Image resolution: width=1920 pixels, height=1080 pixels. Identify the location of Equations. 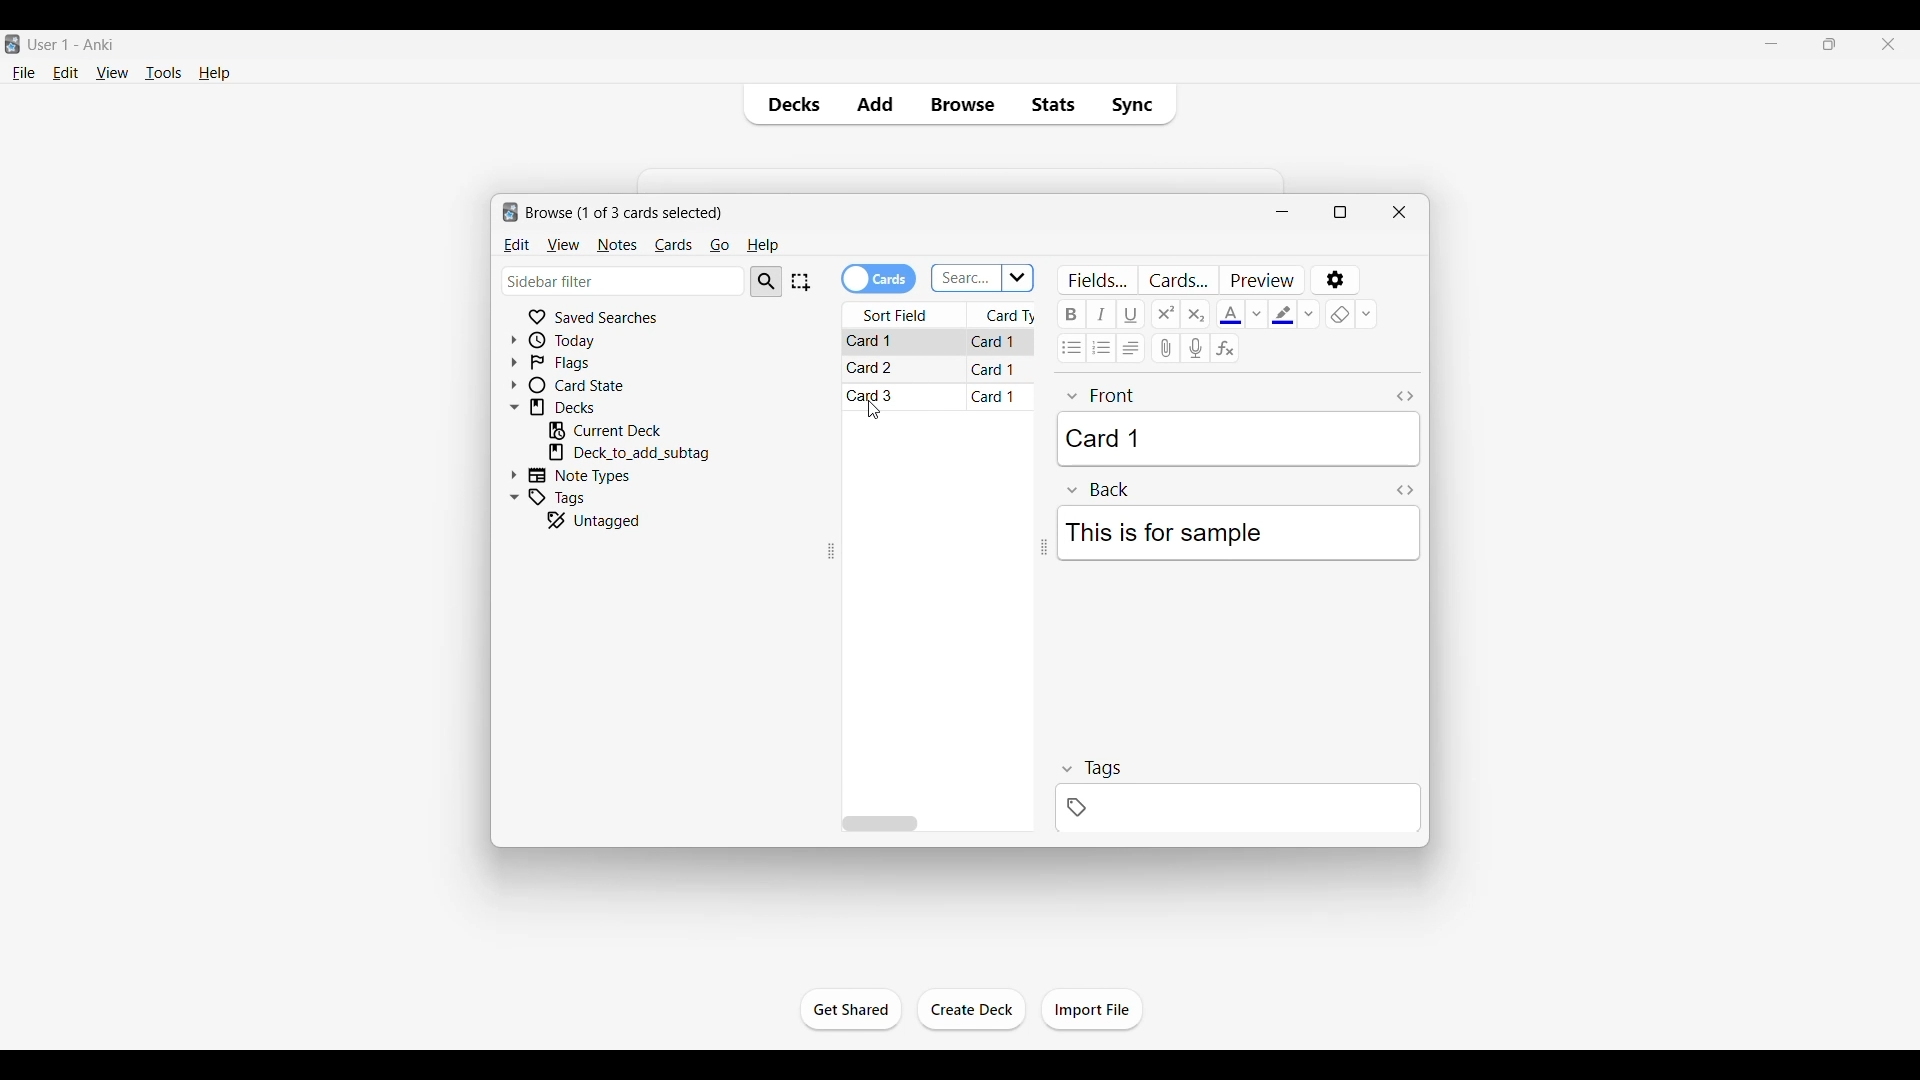
(1225, 347).